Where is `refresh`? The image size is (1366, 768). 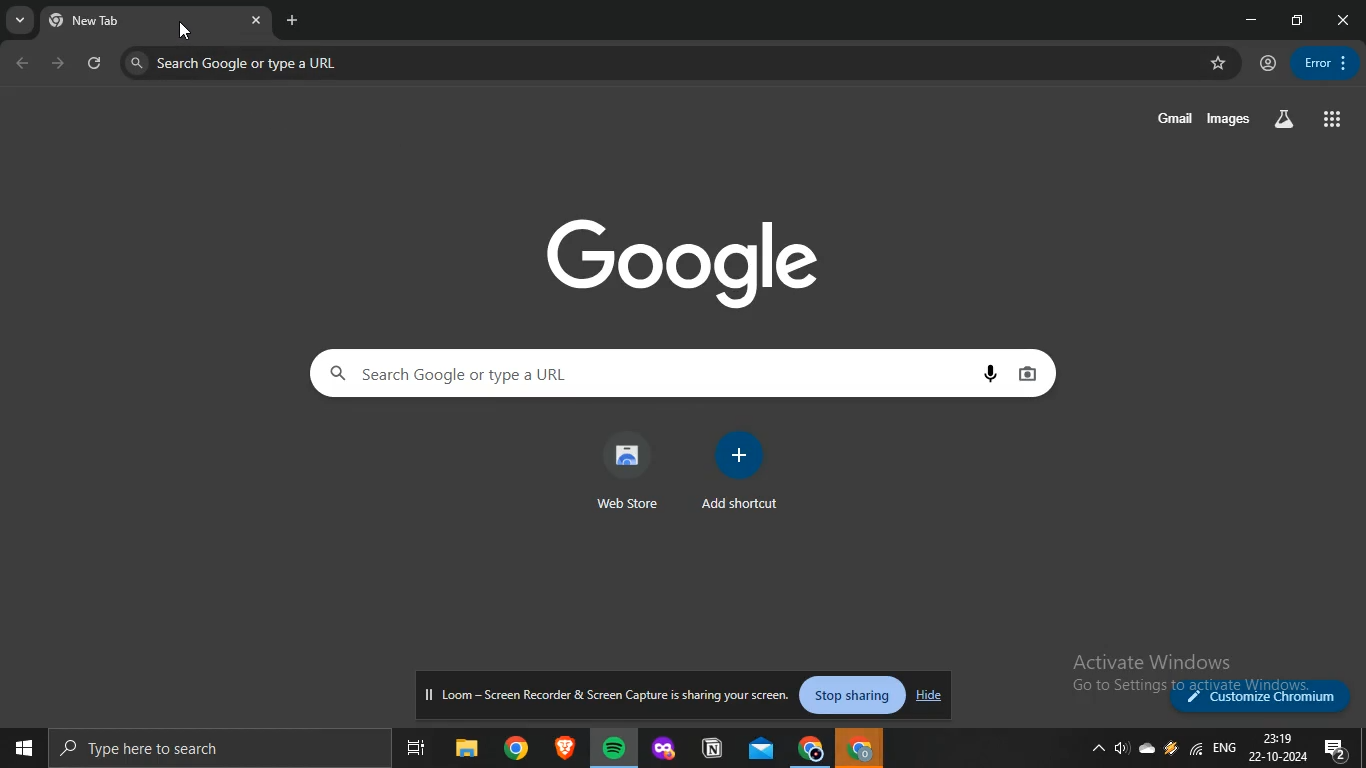 refresh is located at coordinates (96, 64).